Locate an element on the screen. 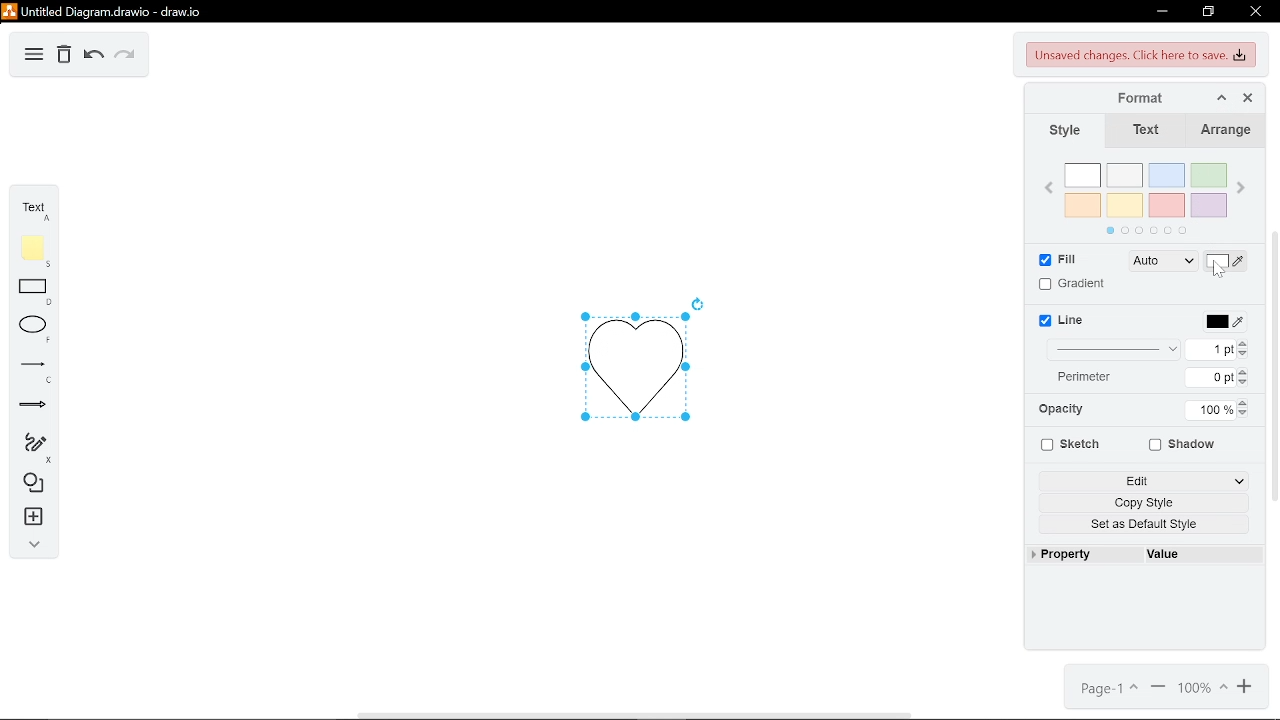  property is located at coordinates (1070, 555).